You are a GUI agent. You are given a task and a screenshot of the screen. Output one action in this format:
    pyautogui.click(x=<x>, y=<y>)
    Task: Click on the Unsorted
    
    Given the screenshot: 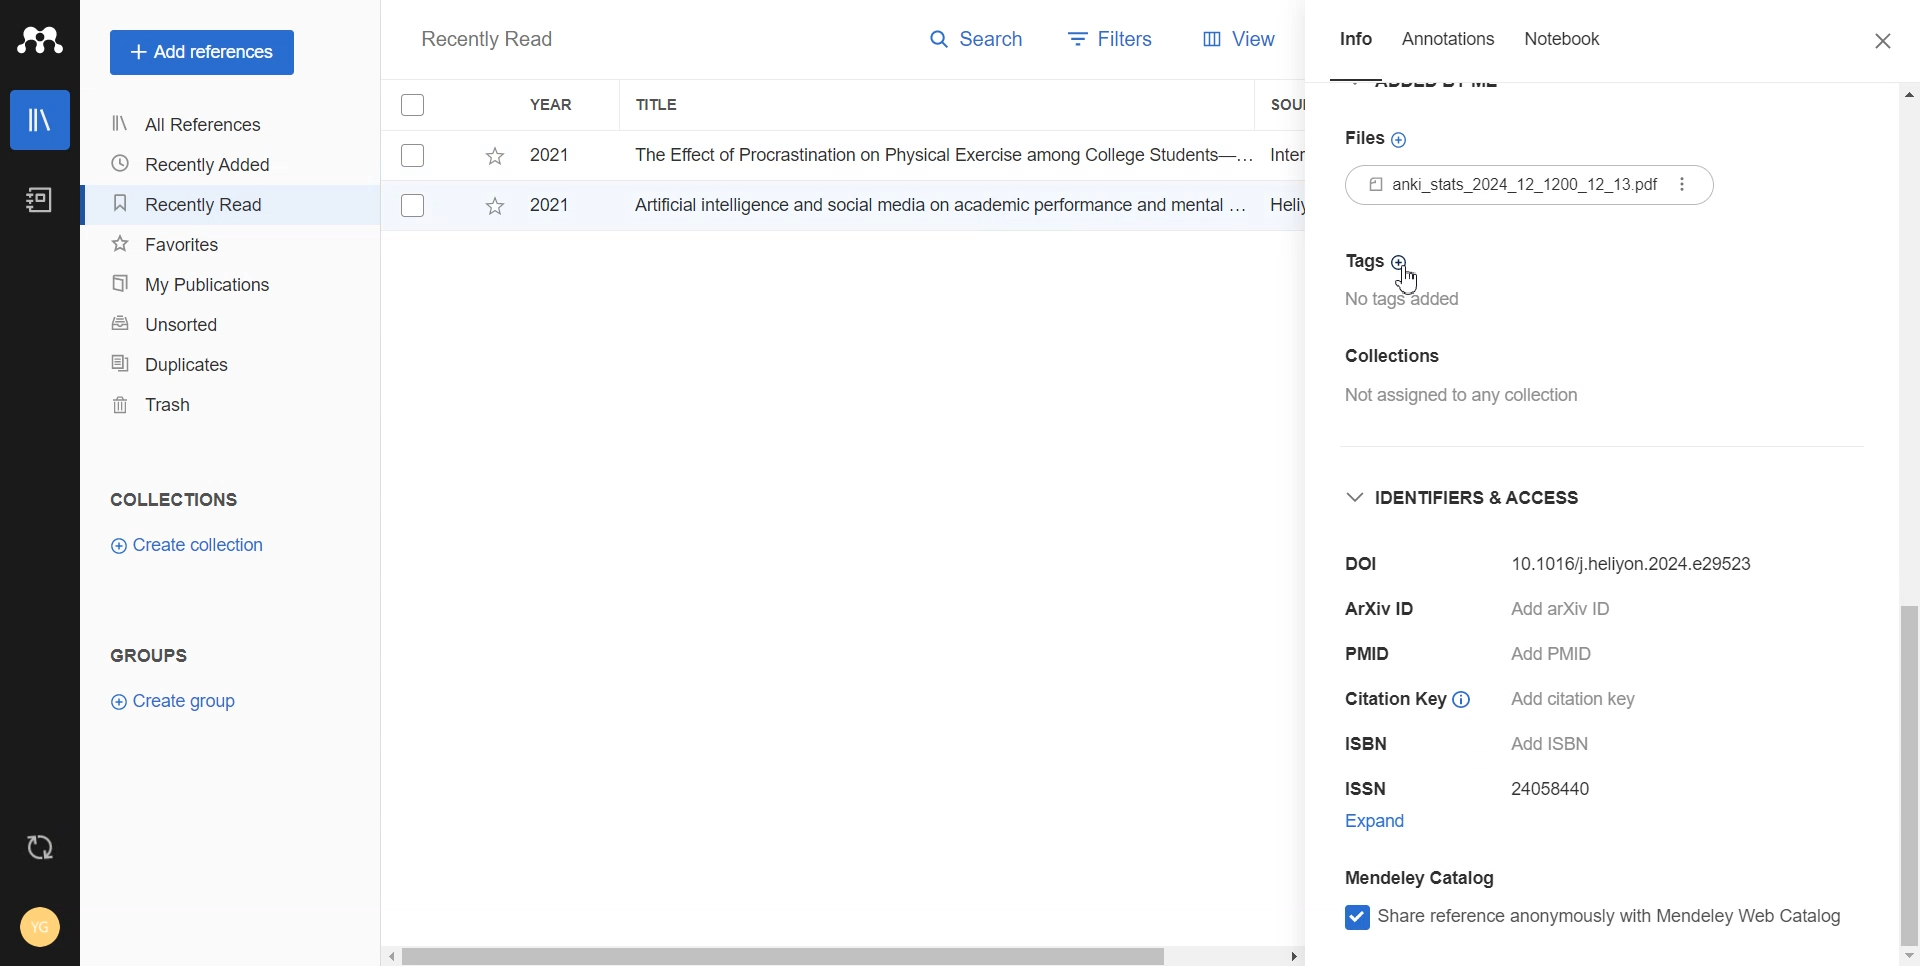 What is the action you would take?
    pyautogui.click(x=197, y=322)
    